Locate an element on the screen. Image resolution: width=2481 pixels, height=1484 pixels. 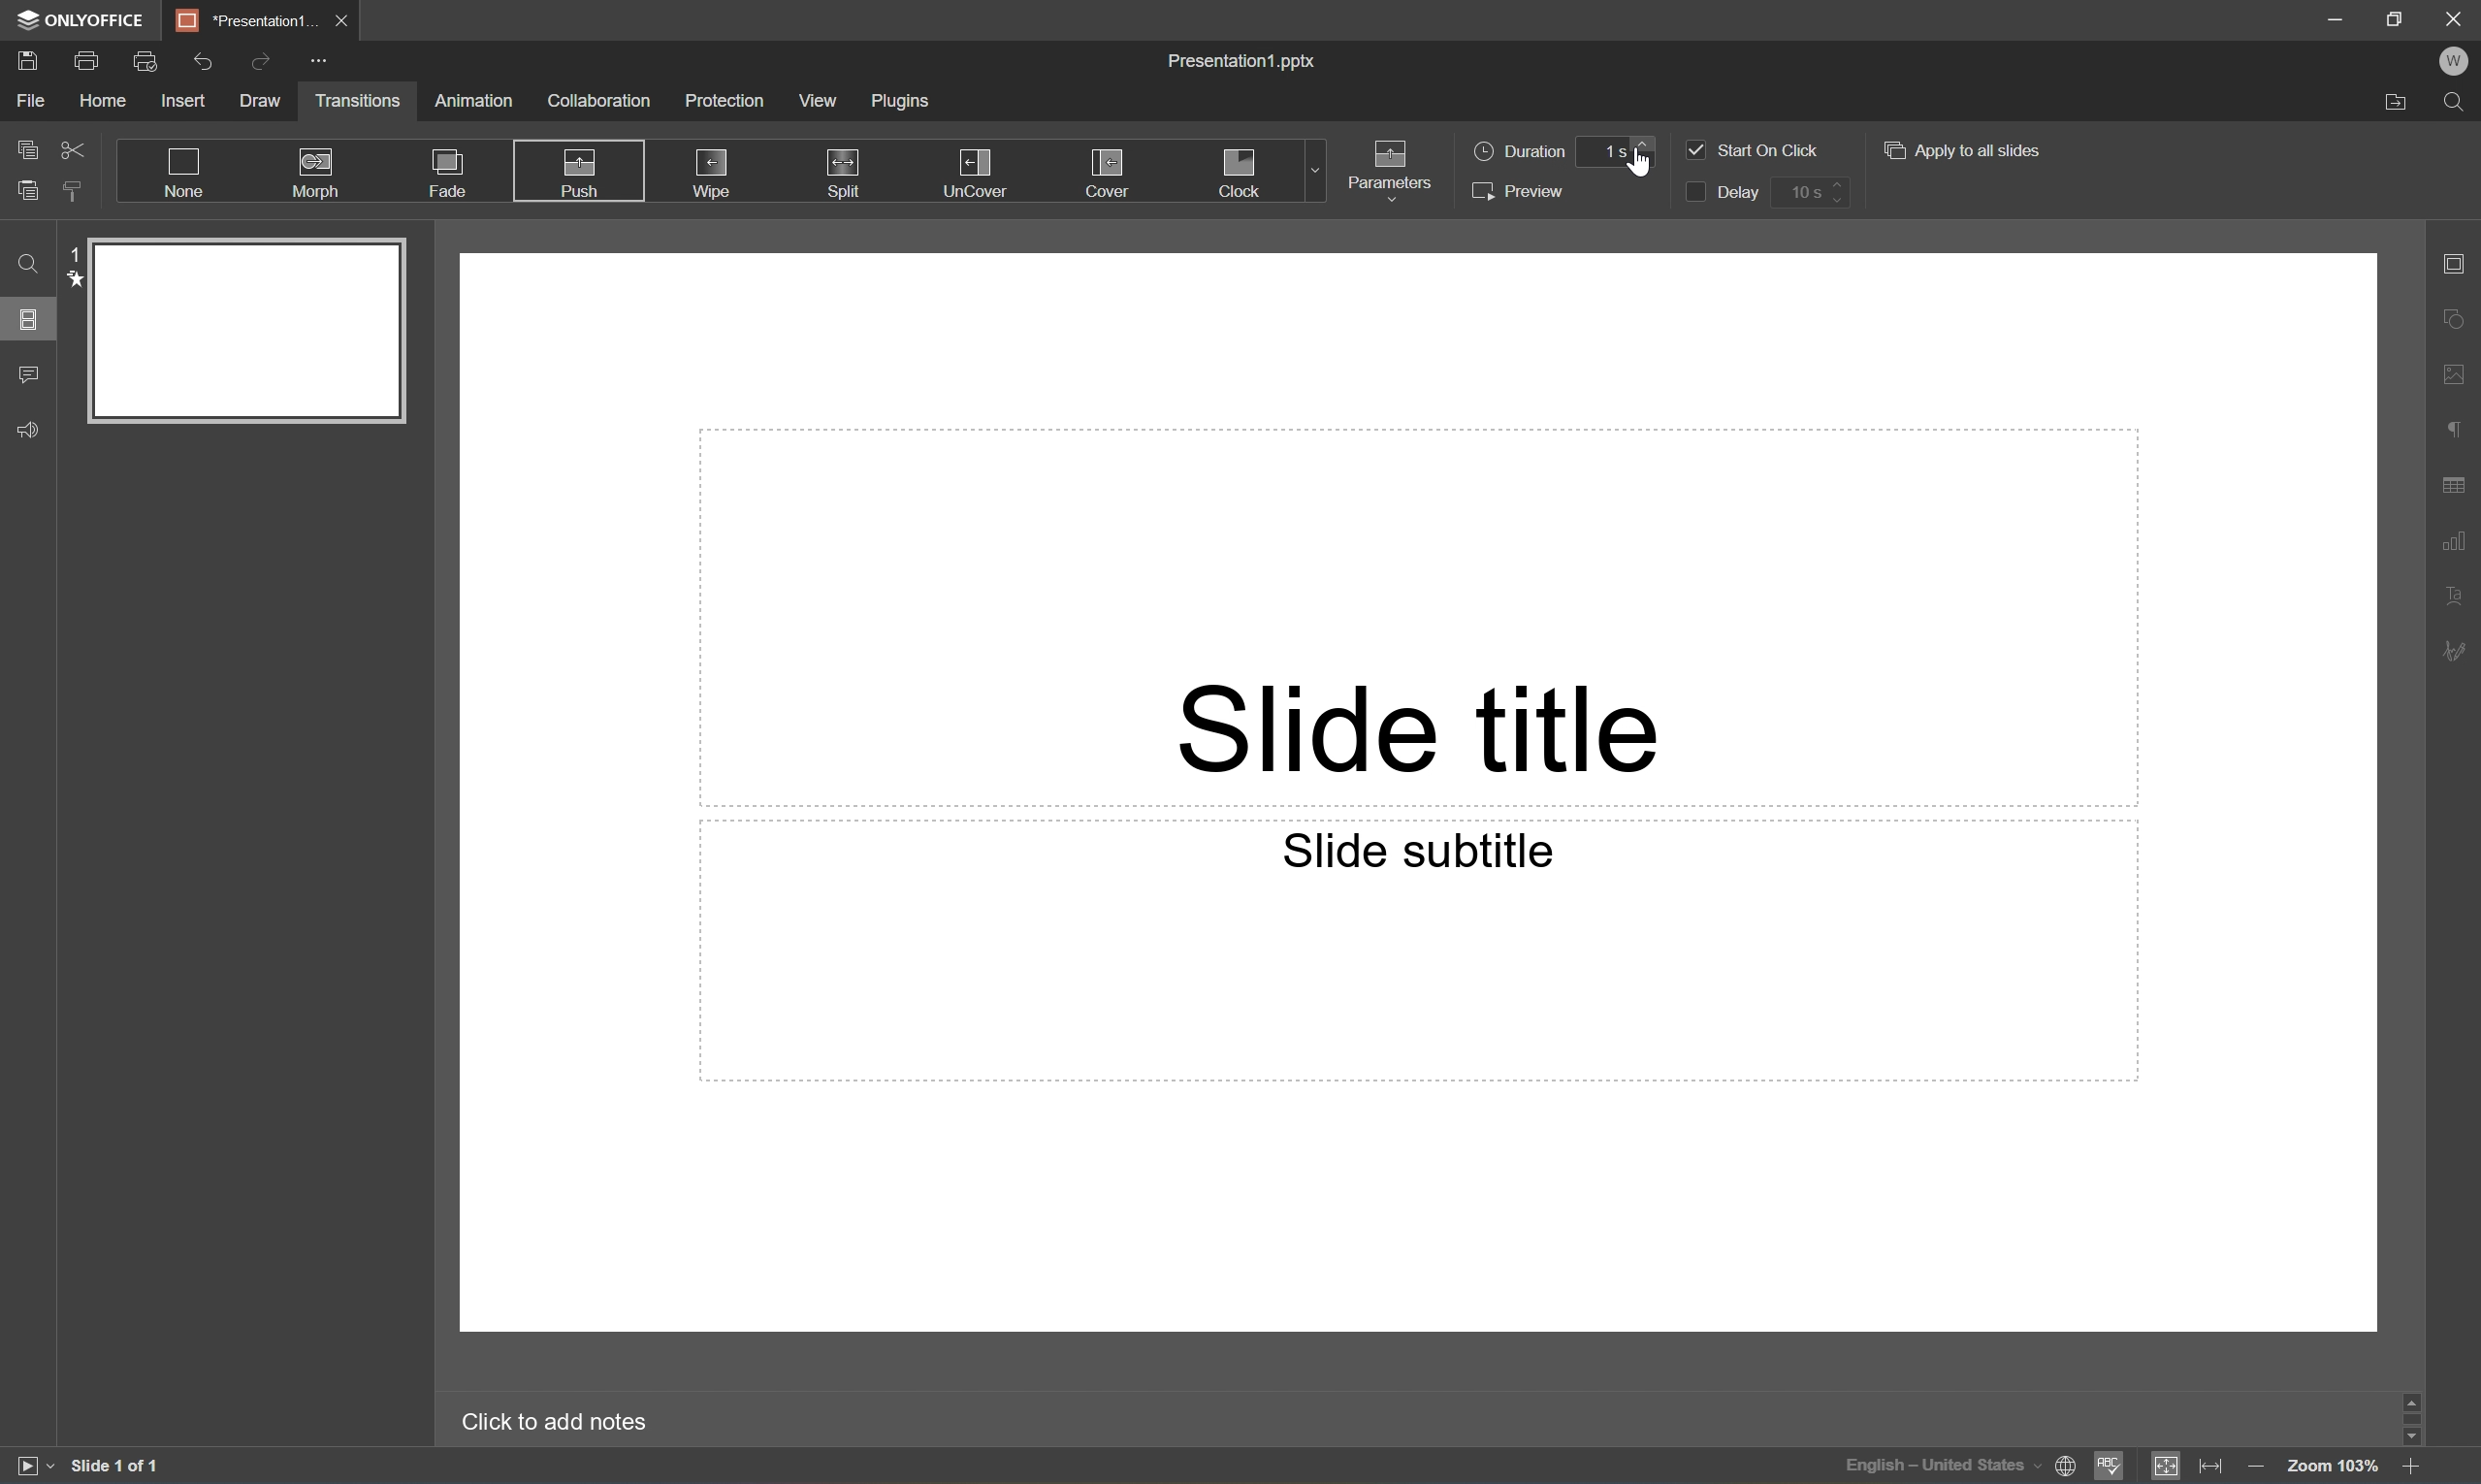
Zoom 103% is located at coordinates (2328, 1468).